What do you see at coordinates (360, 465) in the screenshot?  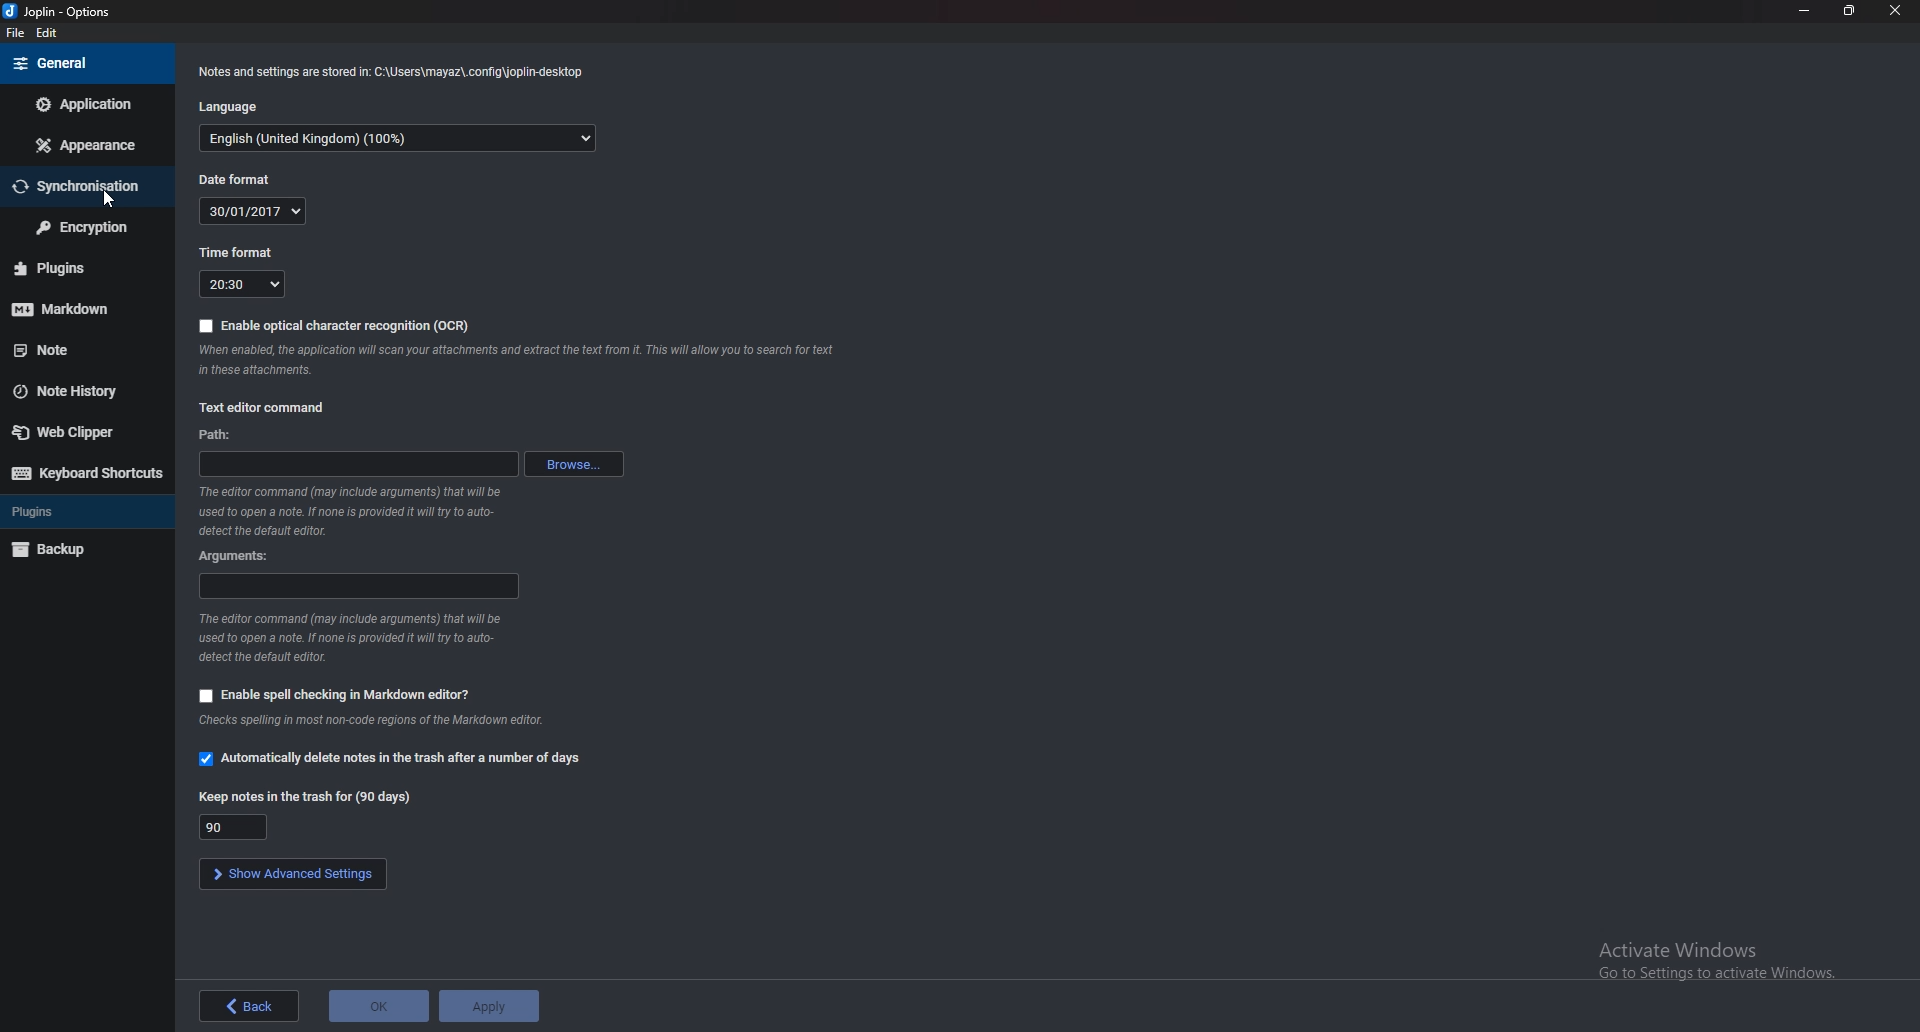 I see `path` at bounding box center [360, 465].